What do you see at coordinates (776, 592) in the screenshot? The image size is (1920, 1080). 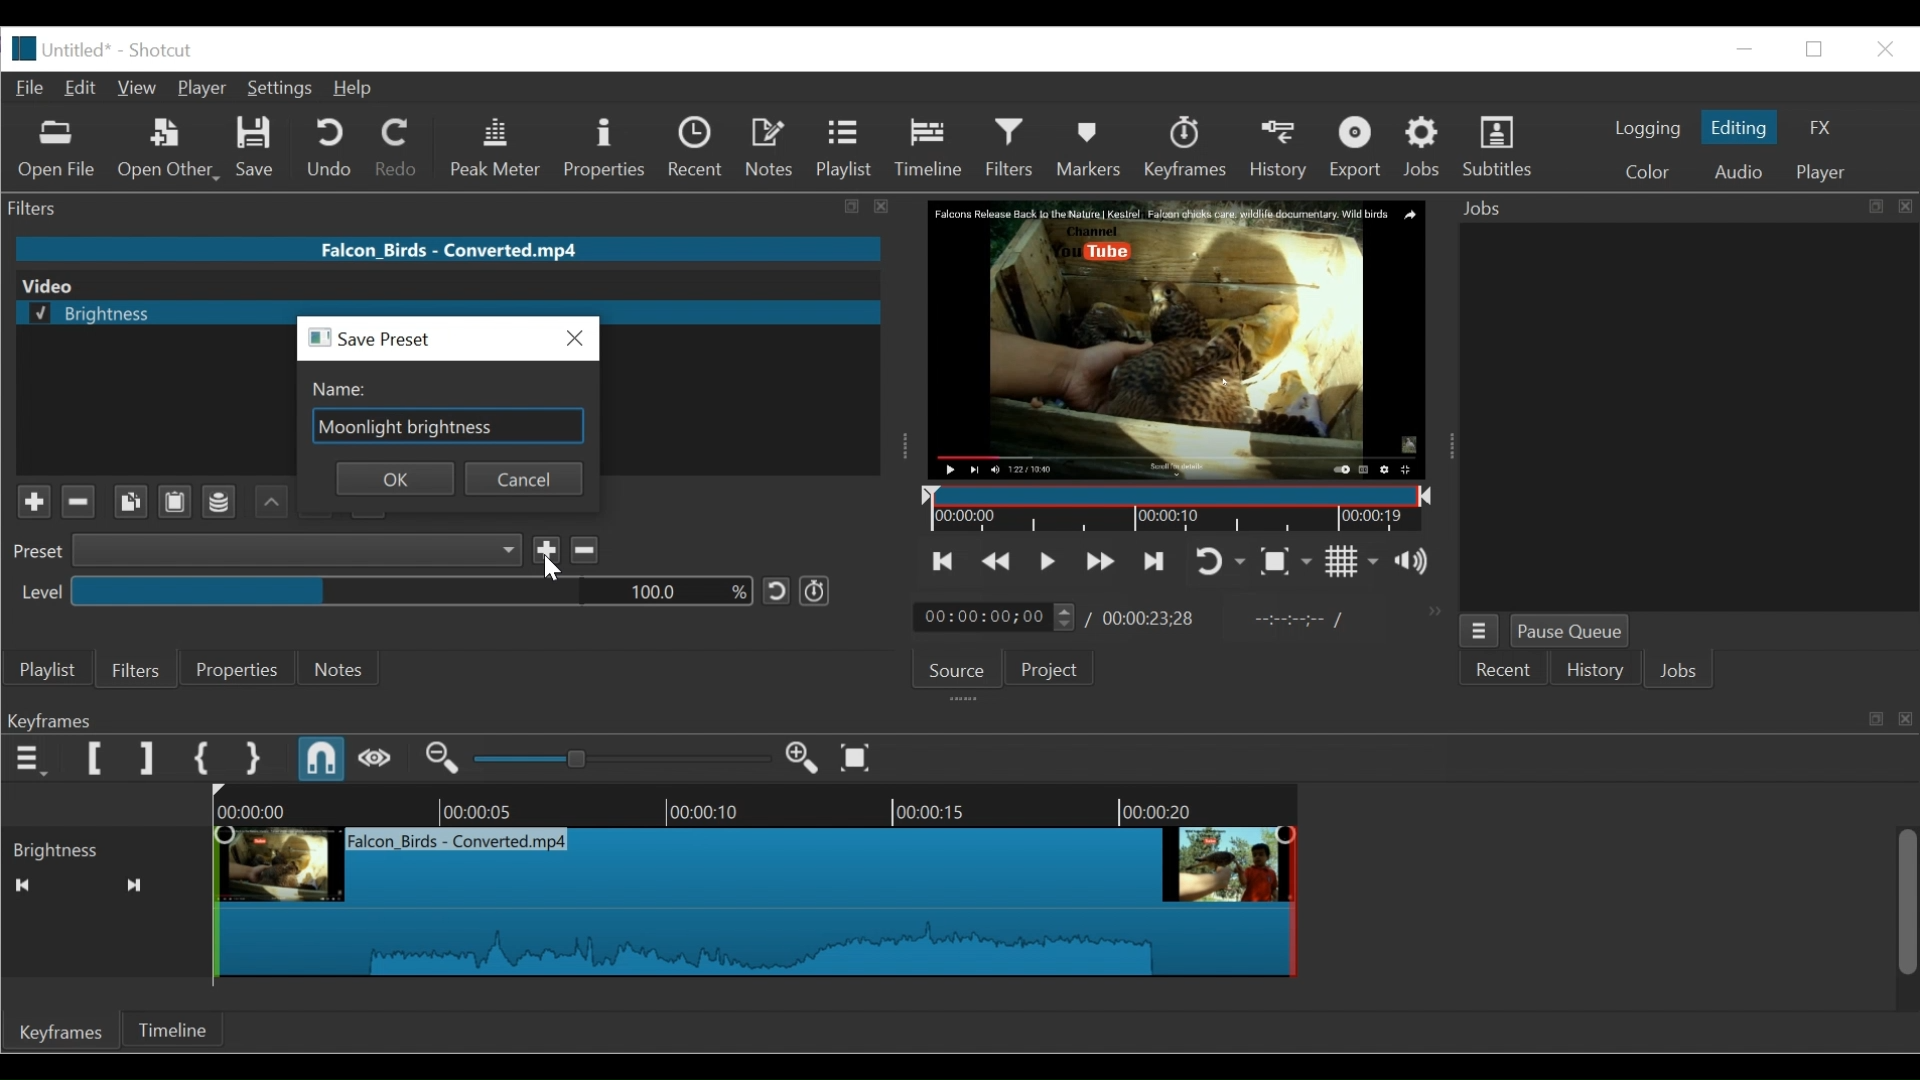 I see `Reset to Default` at bounding box center [776, 592].